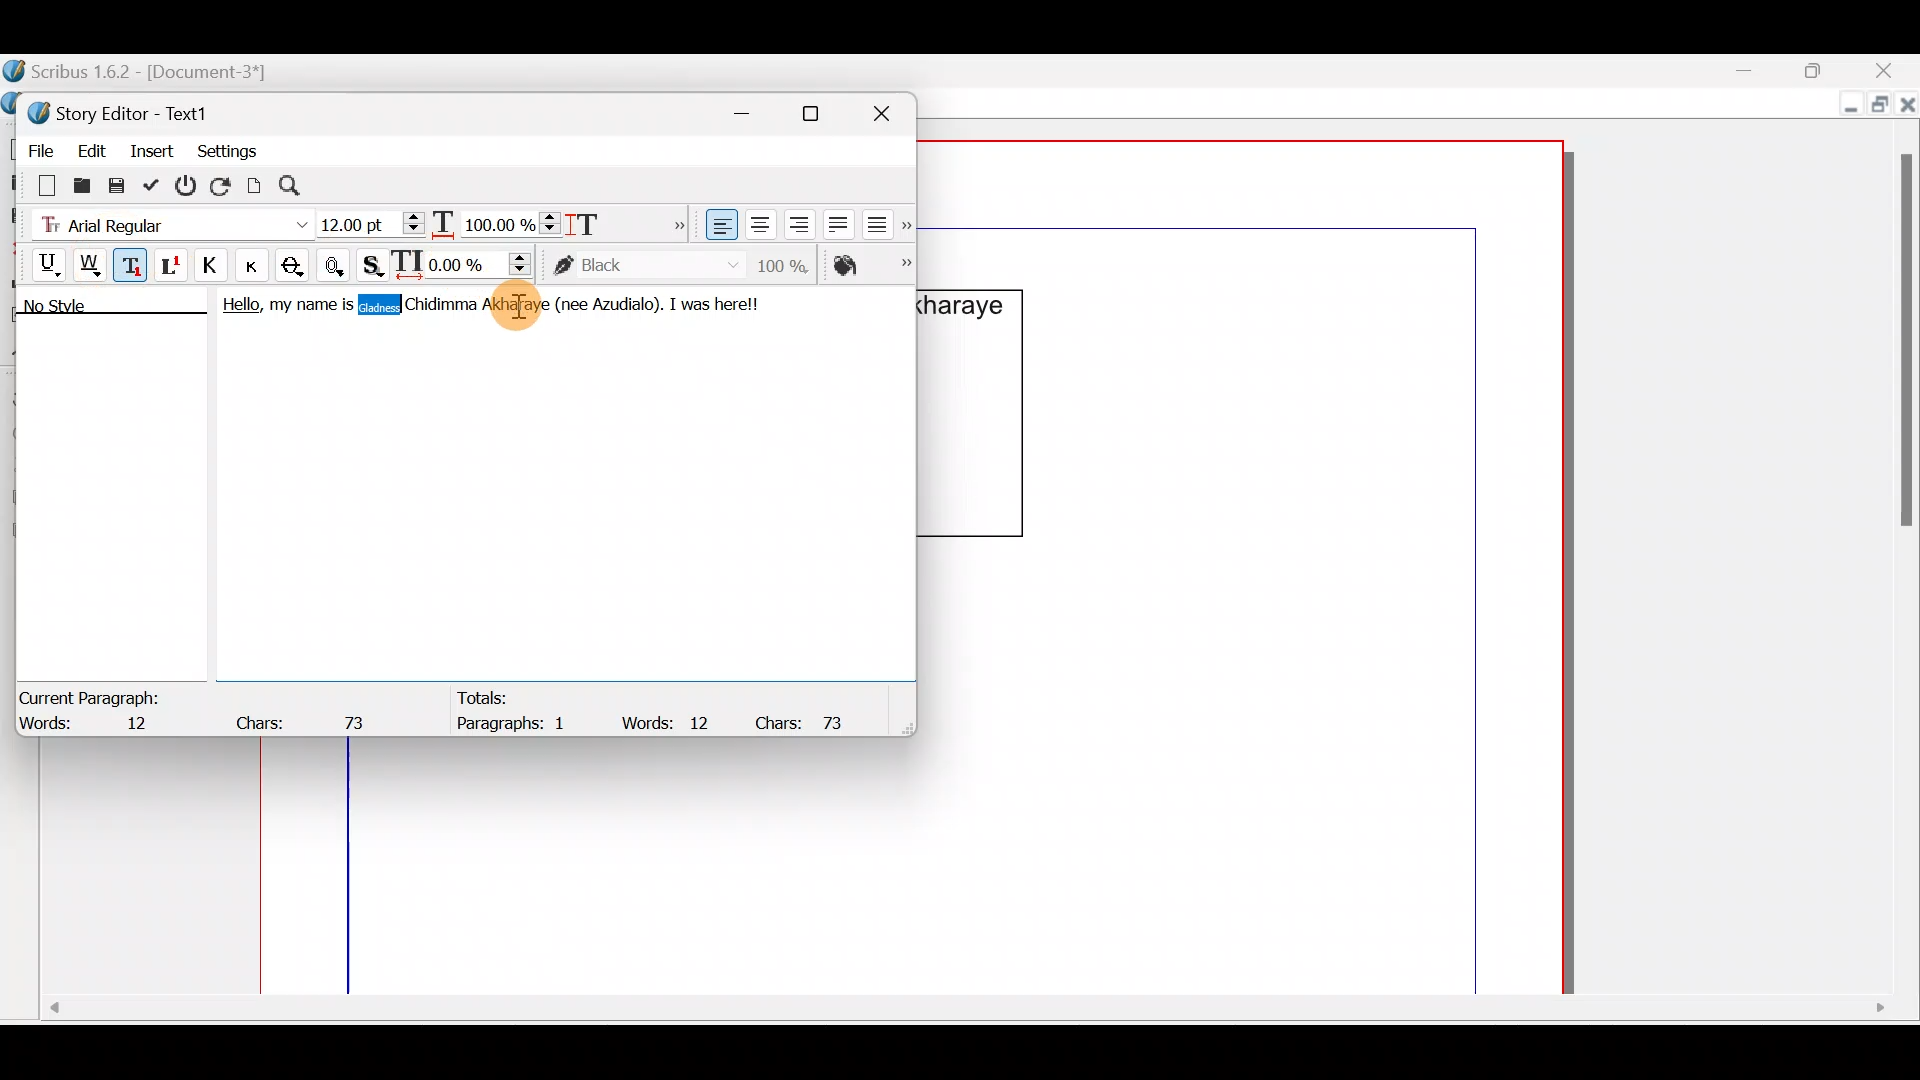 This screenshot has width=1920, height=1080. I want to click on Maximize, so click(1825, 69).